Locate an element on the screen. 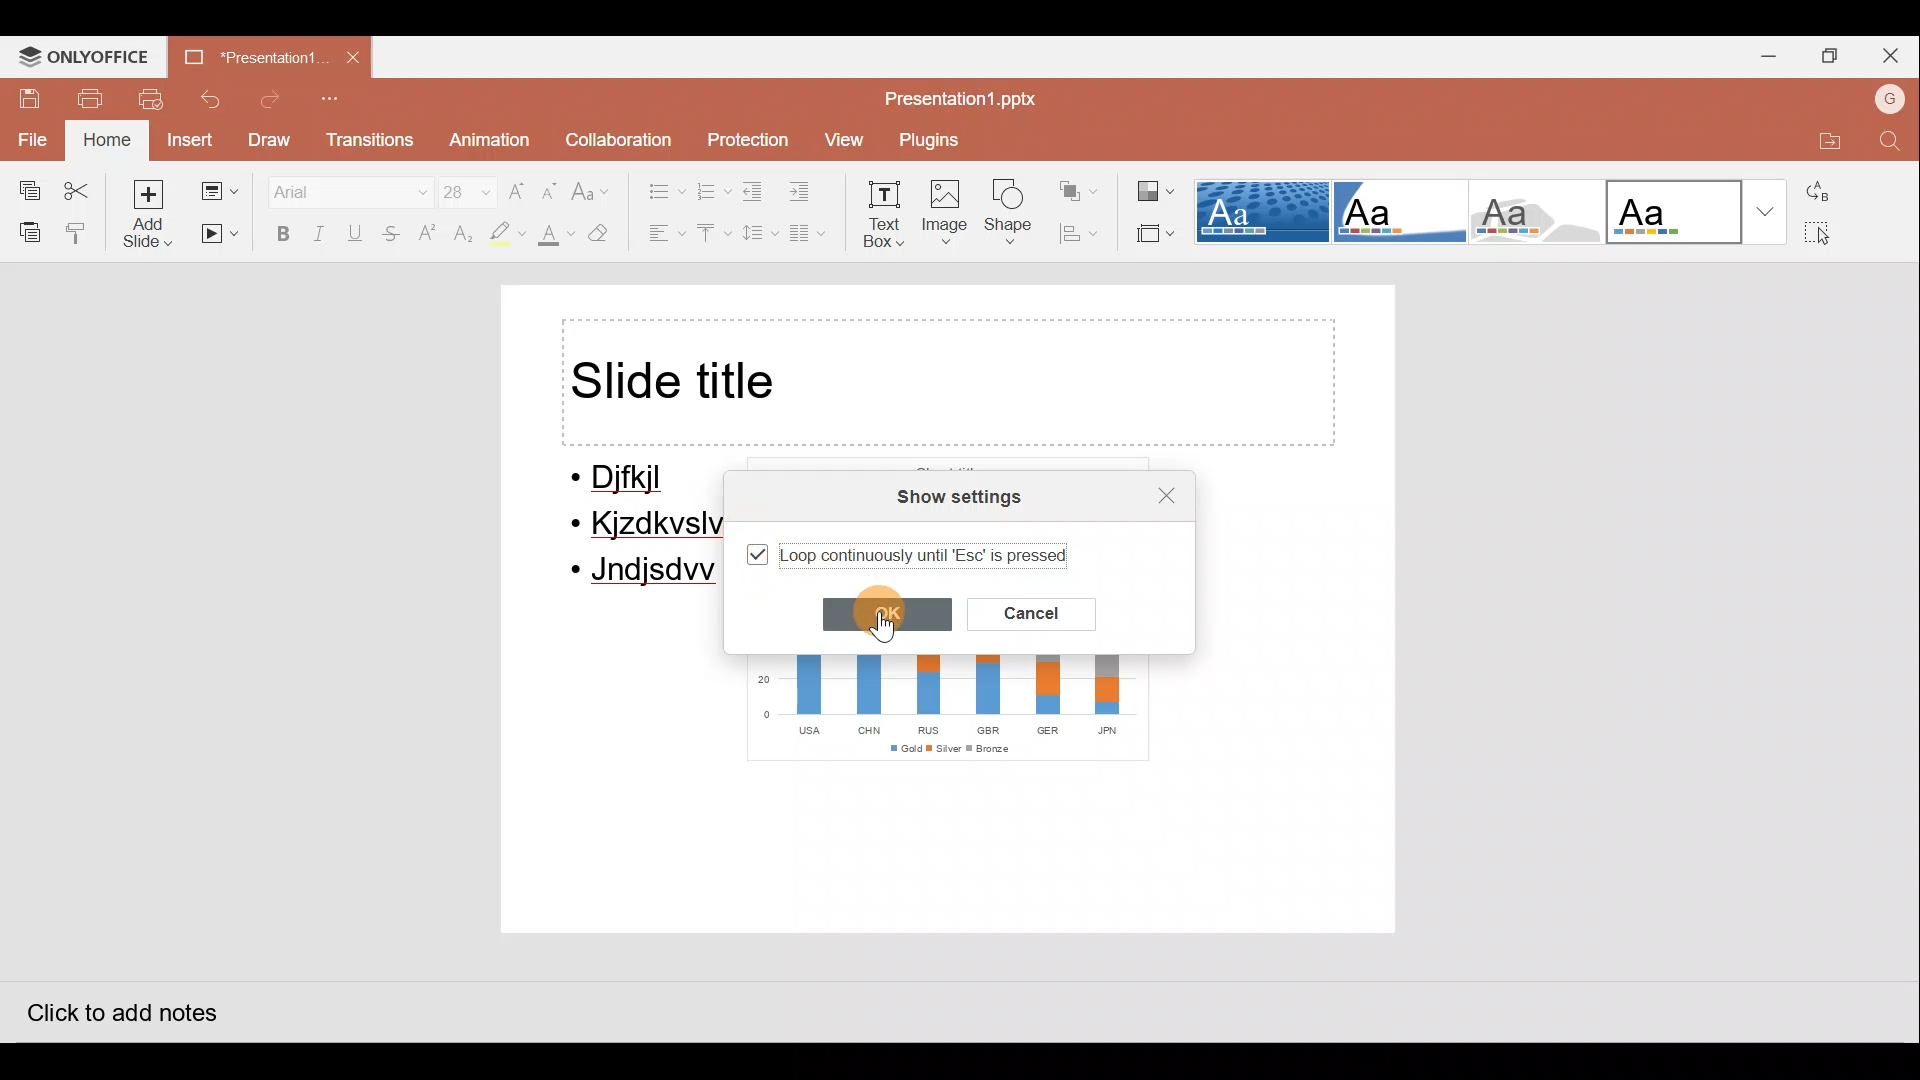 This screenshot has height=1080, width=1920. Draw is located at coordinates (268, 146).